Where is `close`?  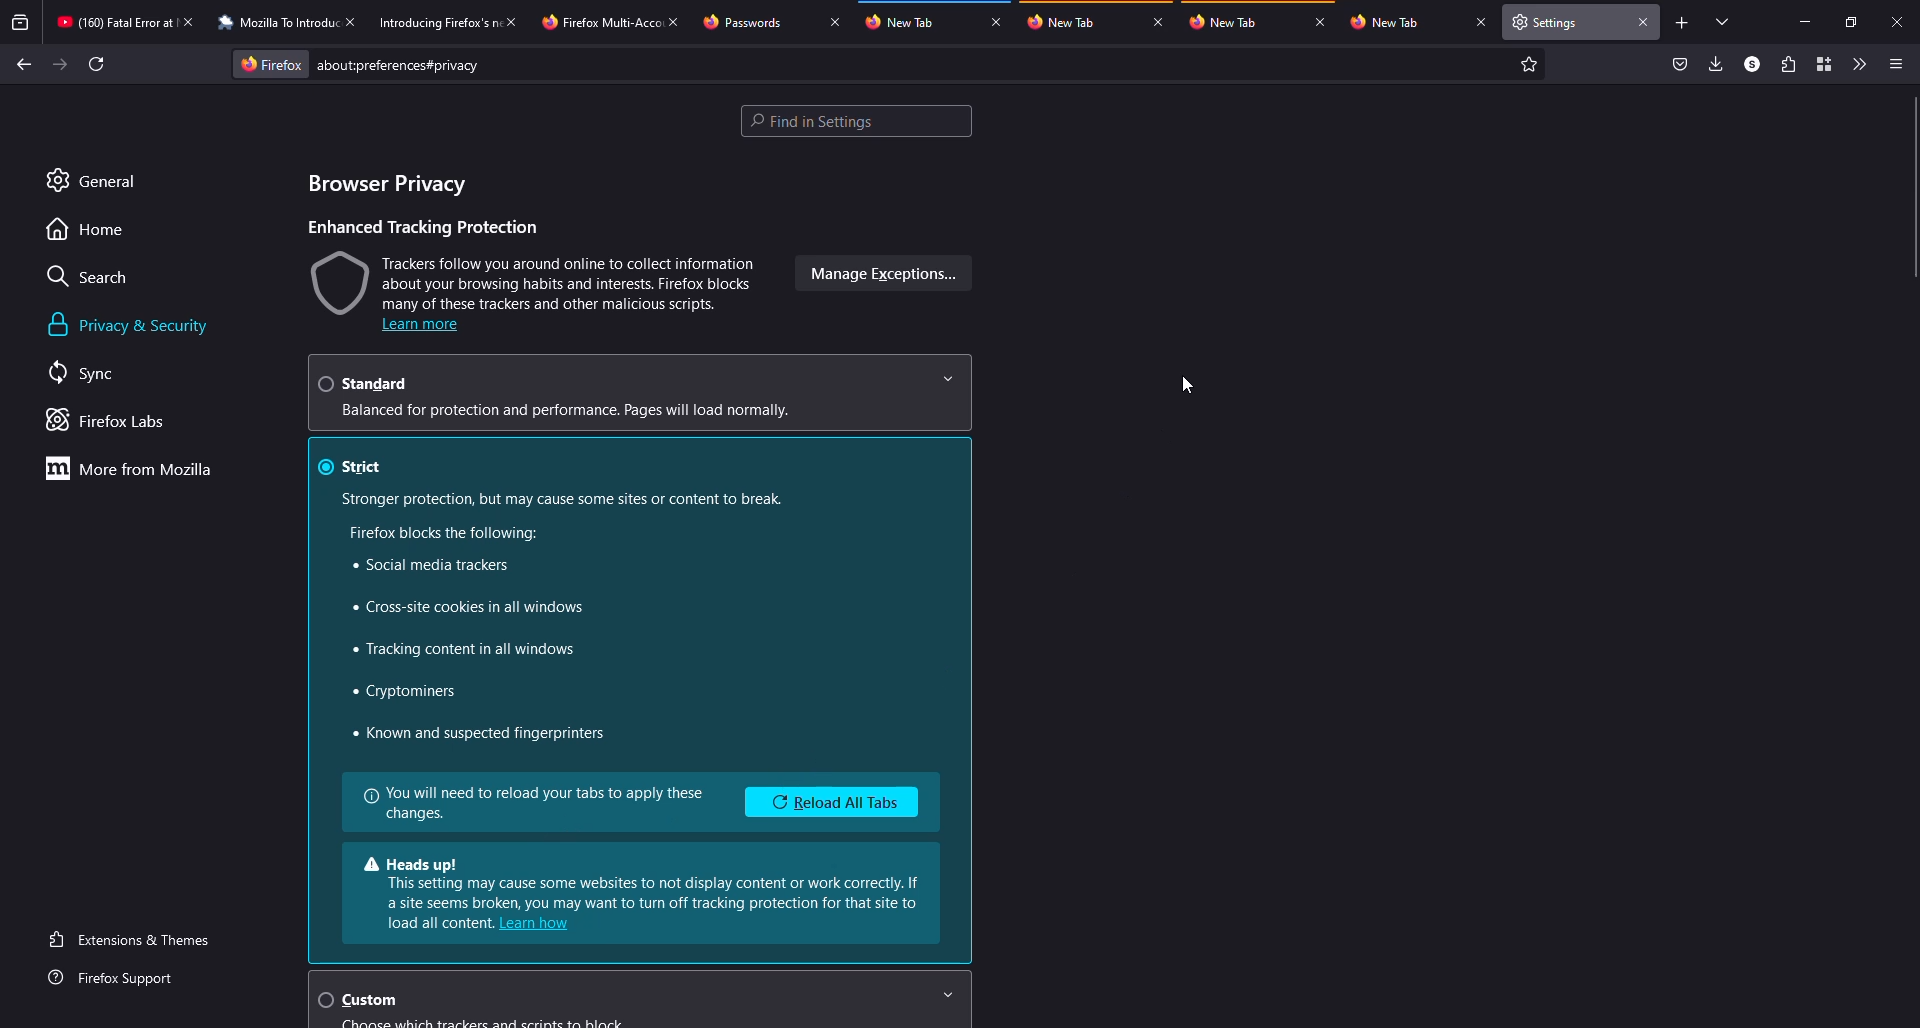
close is located at coordinates (678, 21).